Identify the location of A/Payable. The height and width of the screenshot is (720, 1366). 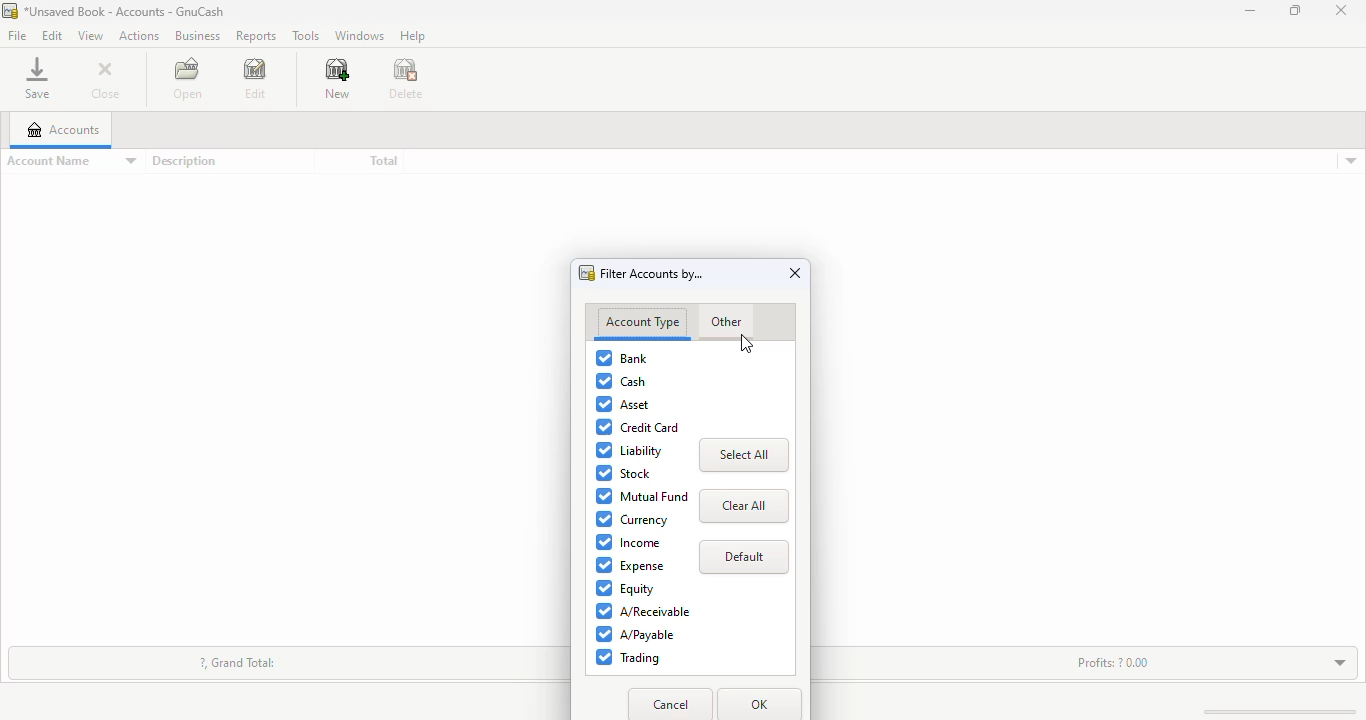
(637, 634).